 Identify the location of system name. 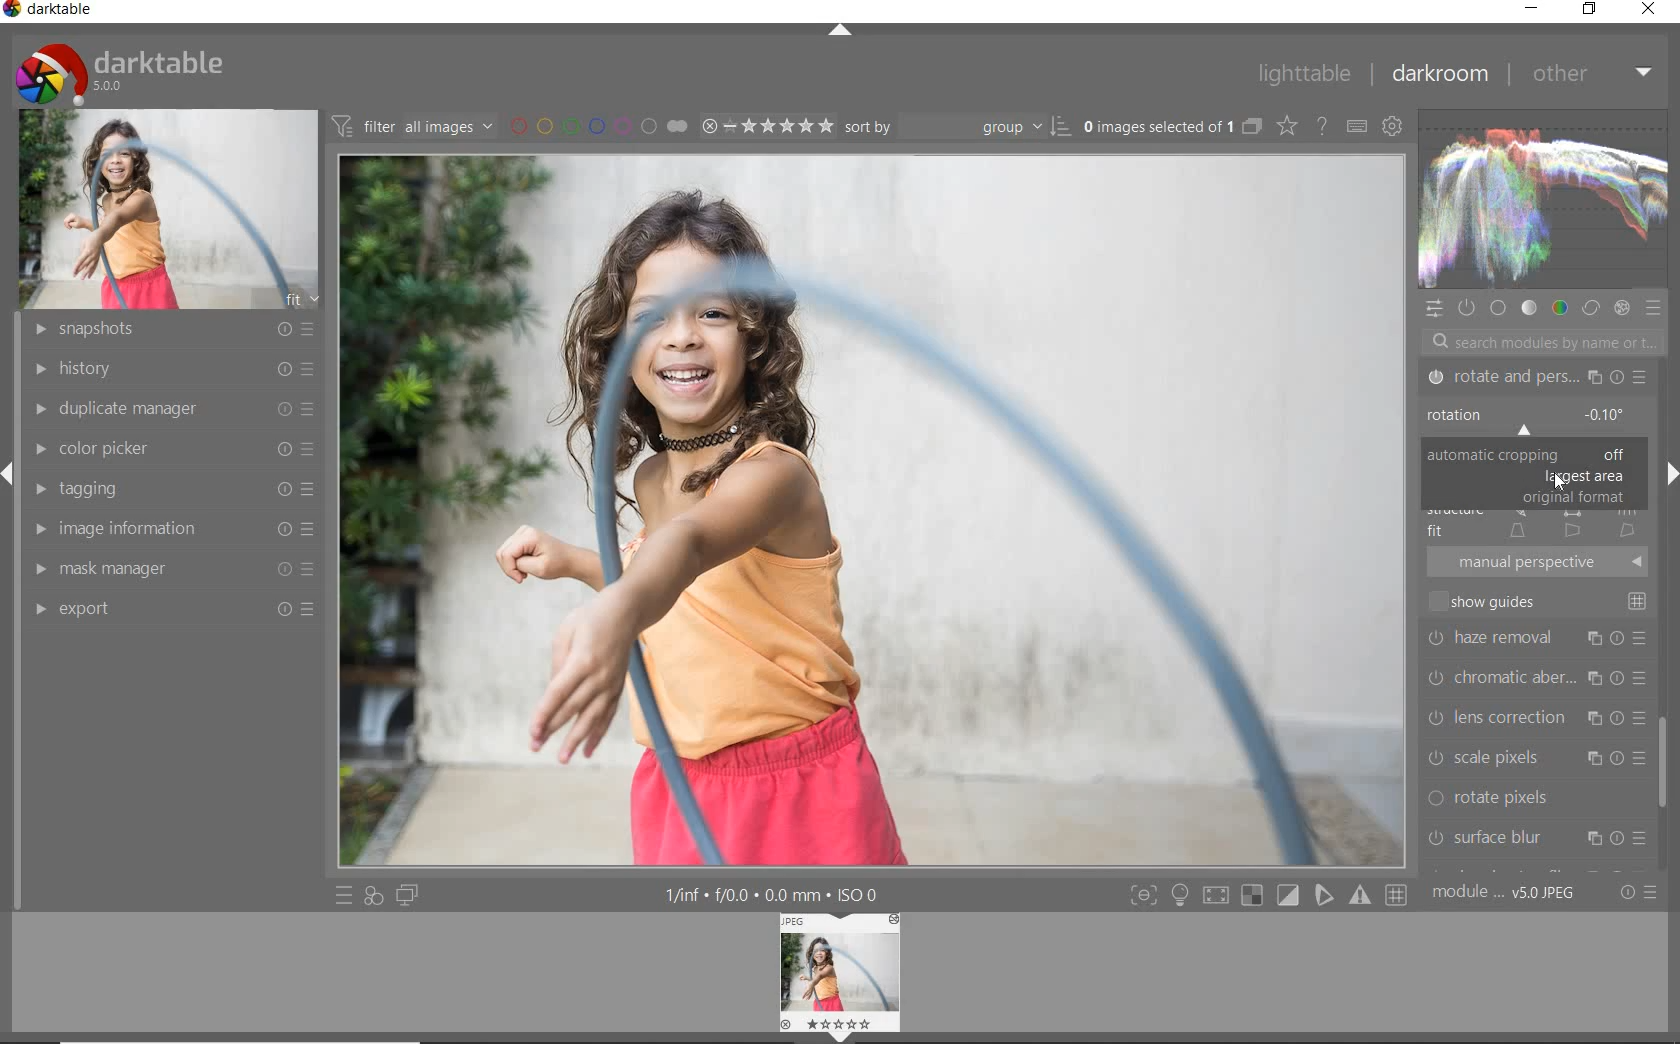
(50, 12).